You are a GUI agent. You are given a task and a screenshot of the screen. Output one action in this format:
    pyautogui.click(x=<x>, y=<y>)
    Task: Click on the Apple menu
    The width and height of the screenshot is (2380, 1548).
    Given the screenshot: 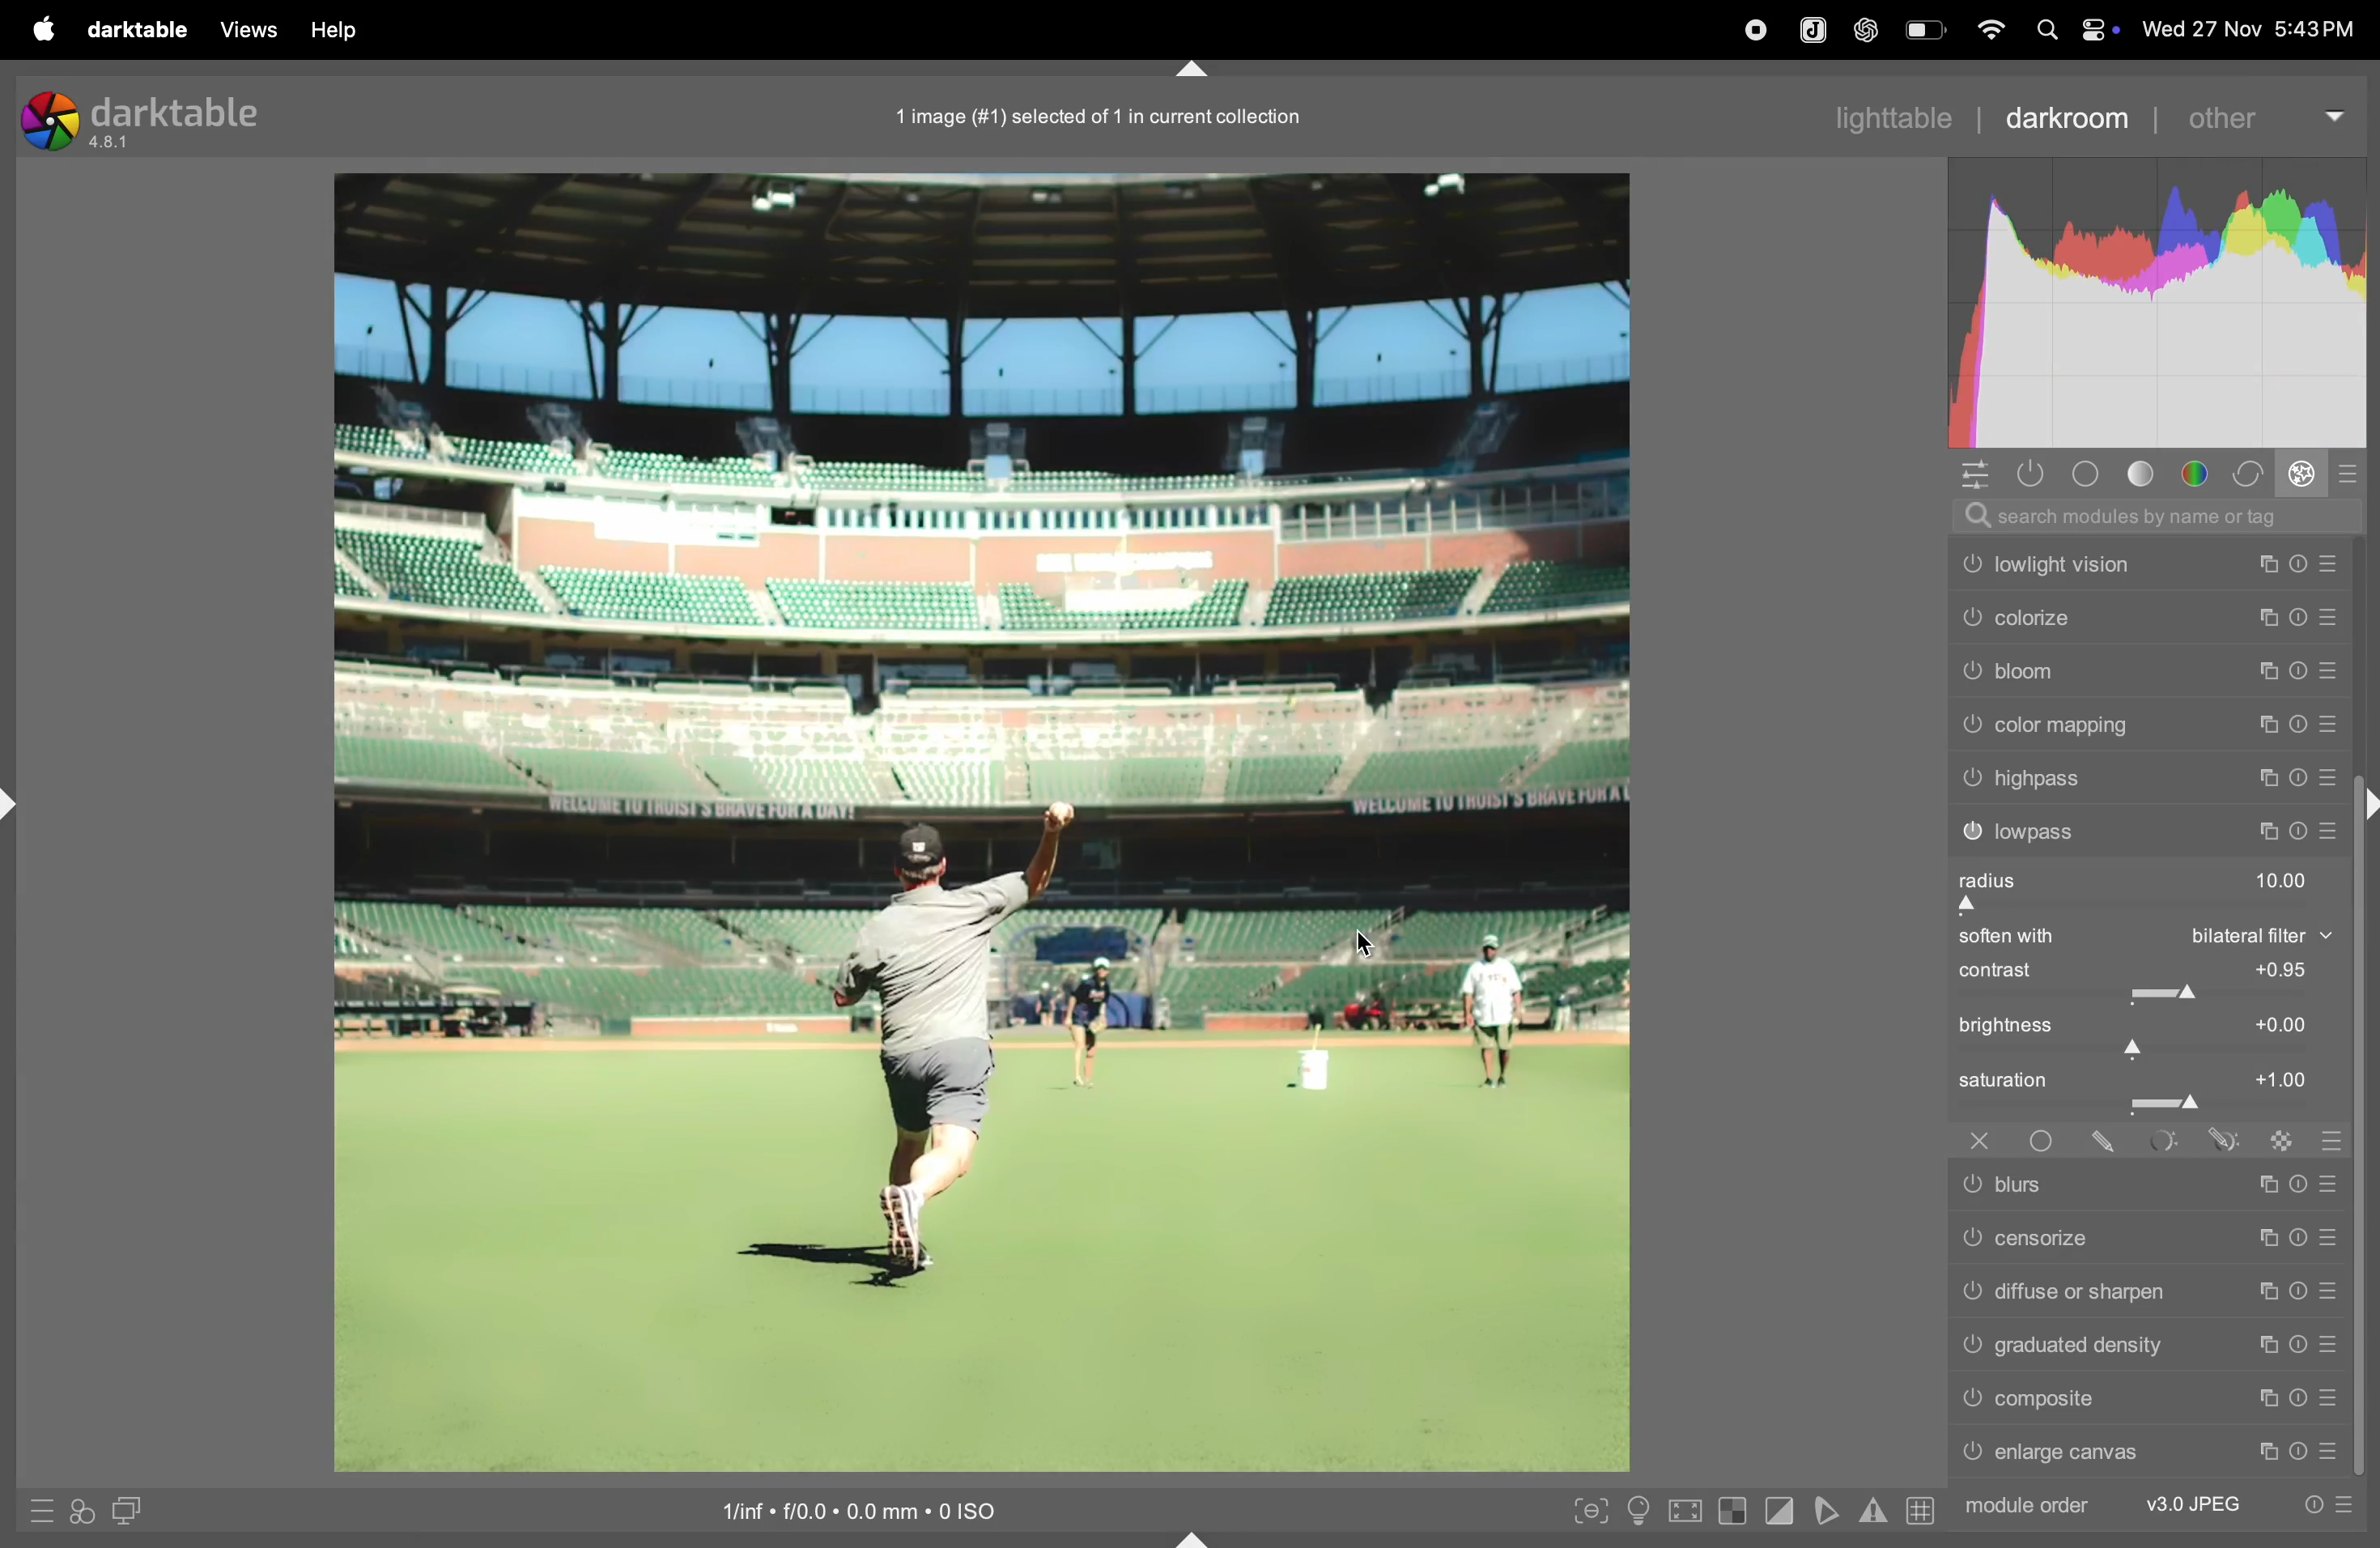 What is the action you would take?
    pyautogui.click(x=42, y=29)
    